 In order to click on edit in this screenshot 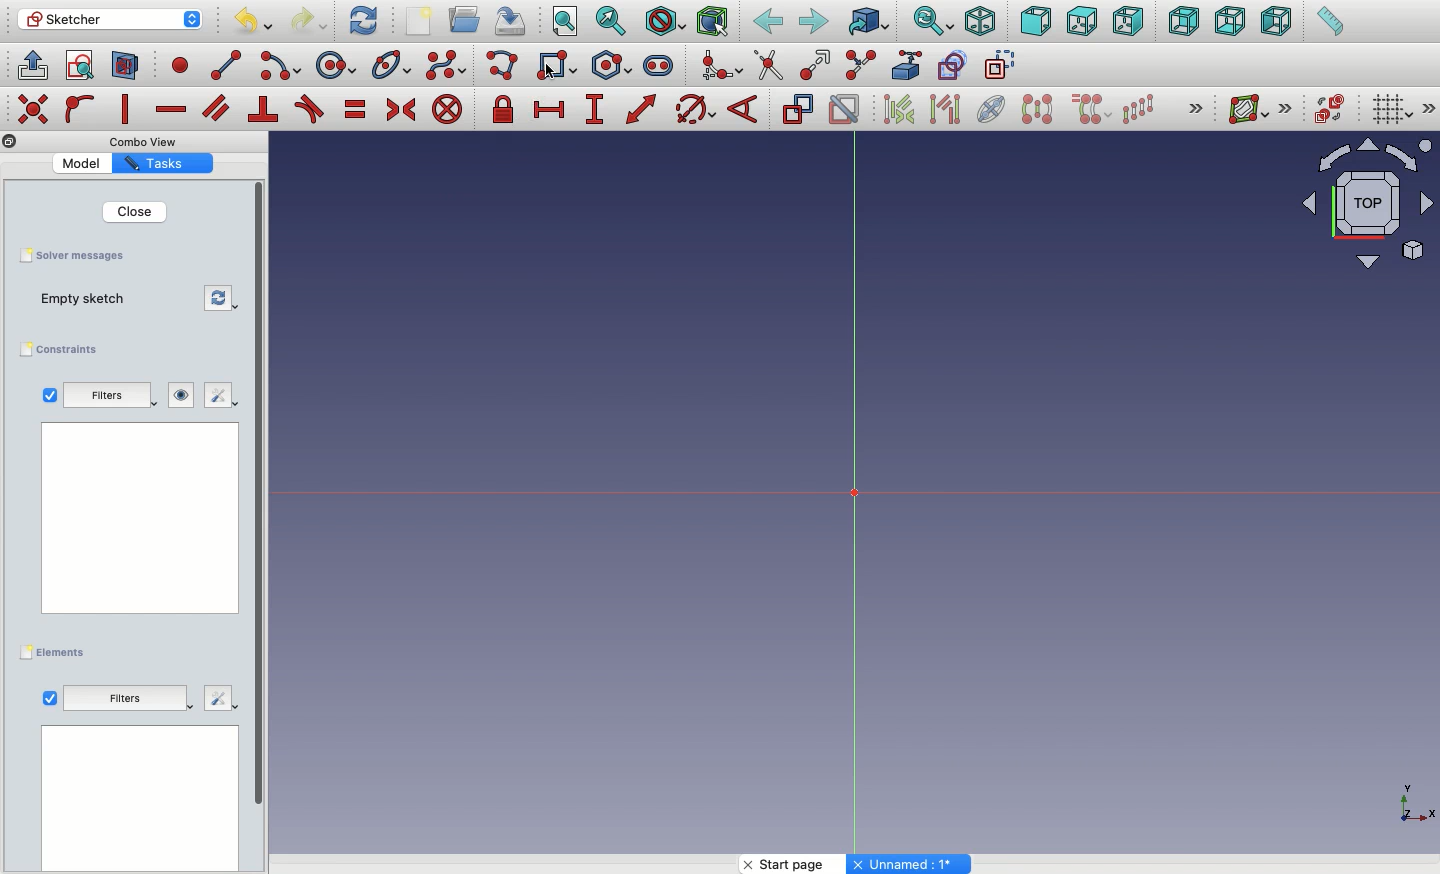, I will do `click(221, 696)`.